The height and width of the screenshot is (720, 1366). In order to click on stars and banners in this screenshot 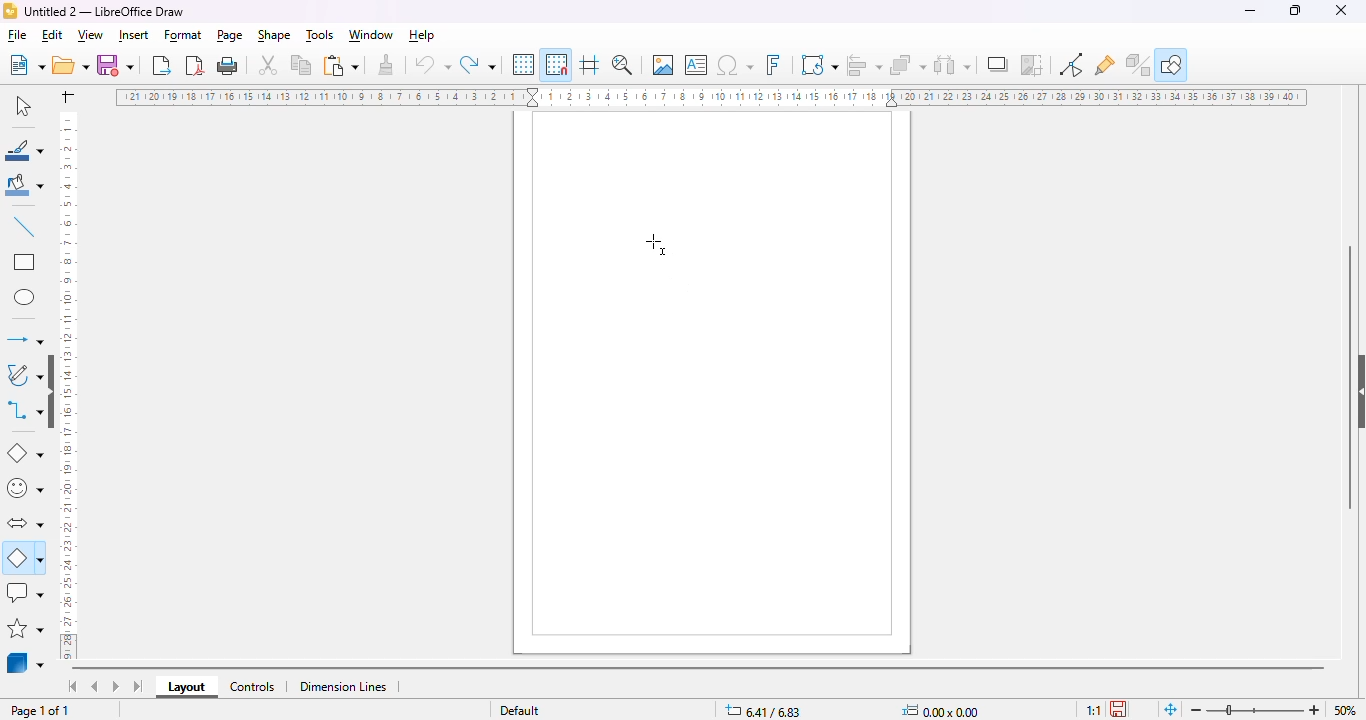, I will do `click(27, 629)`.